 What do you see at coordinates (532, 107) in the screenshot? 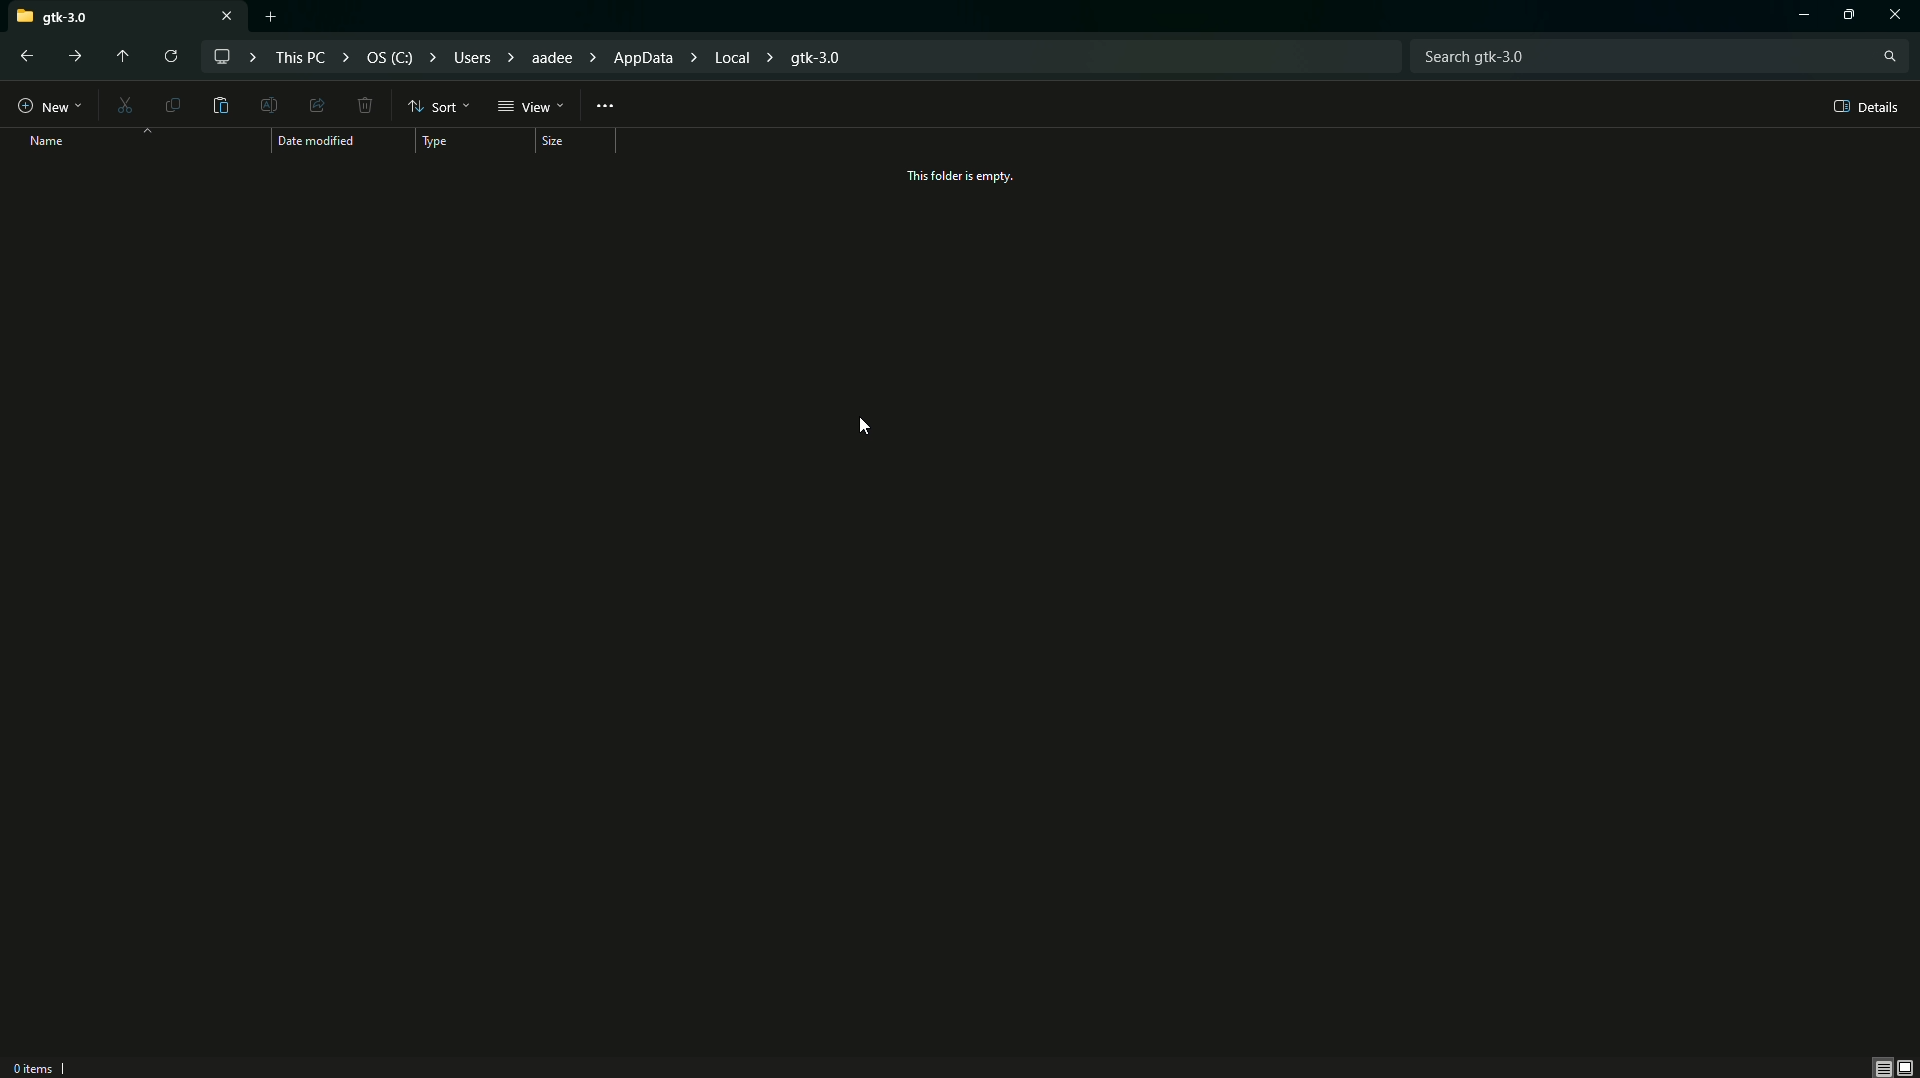
I see `View` at bounding box center [532, 107].